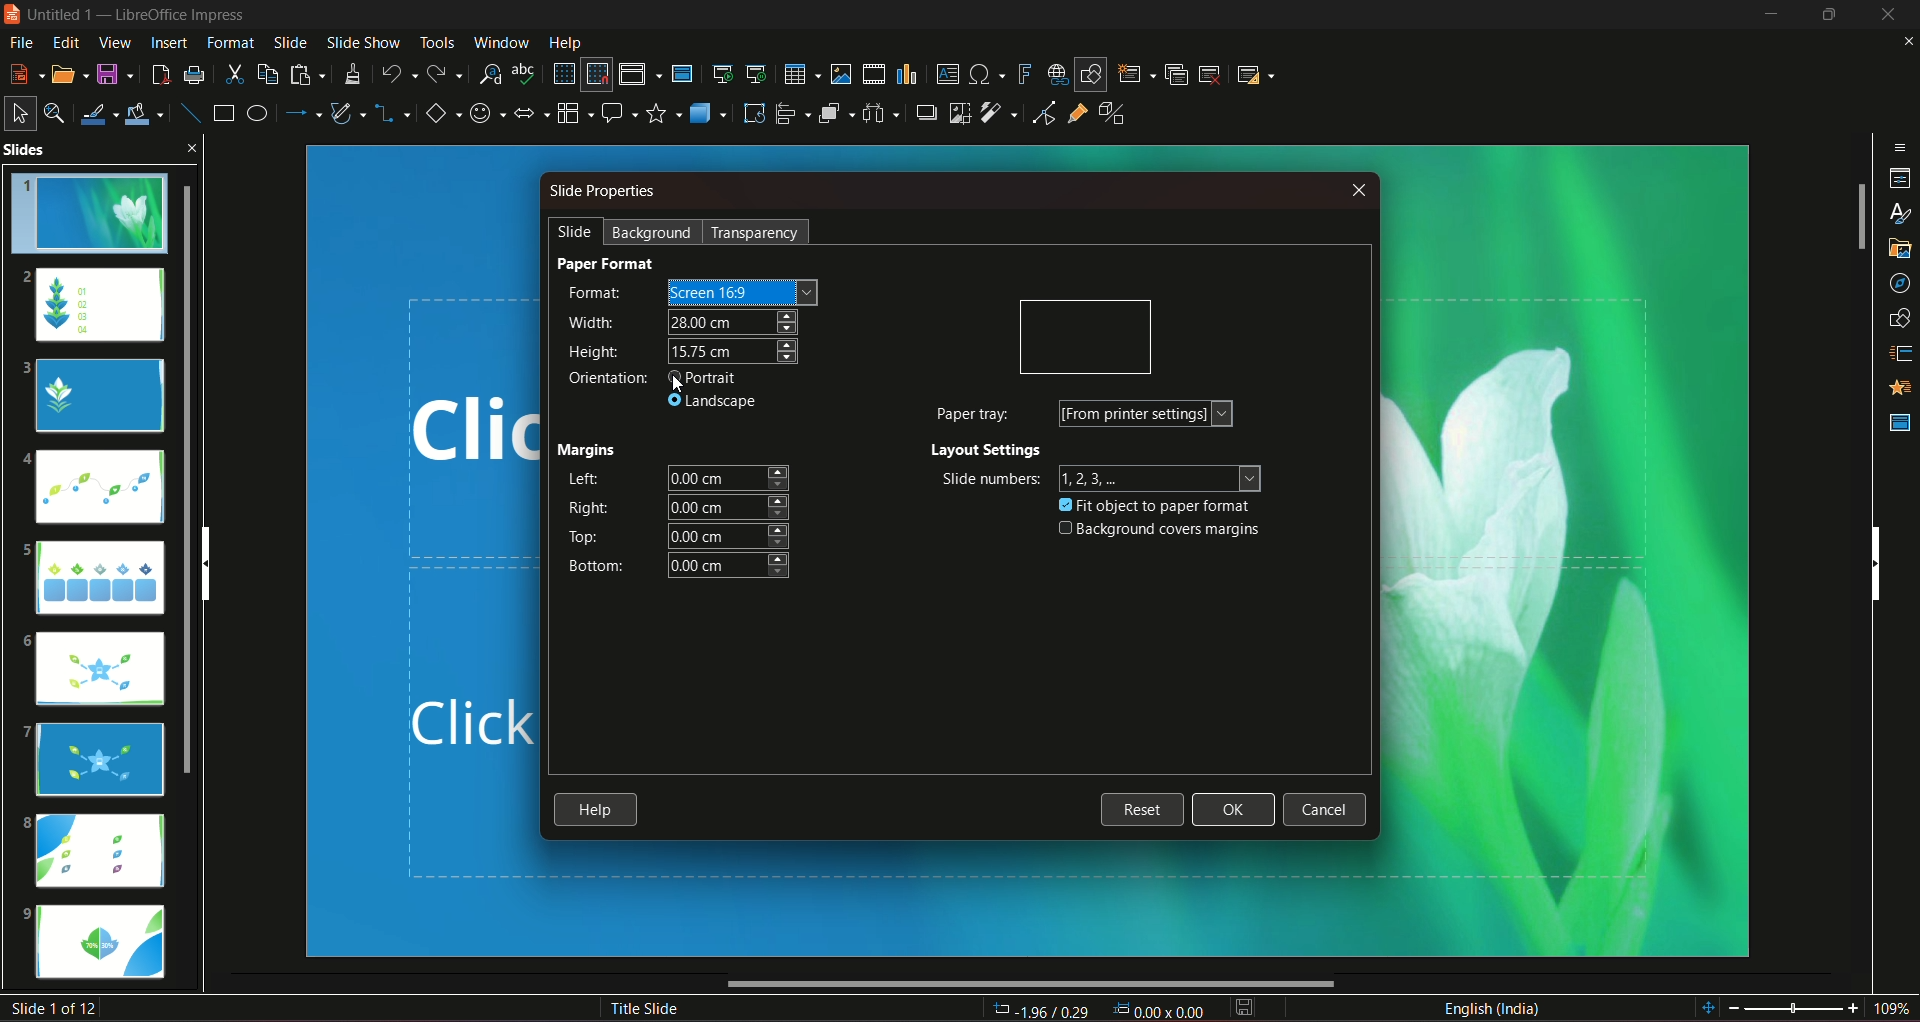 Image resolution: width=1920 pixels, height=1022 pixels. What do you see at coordinates (101, 112) in the screenshot?
I see `line color` at bounding box center [101, 112].